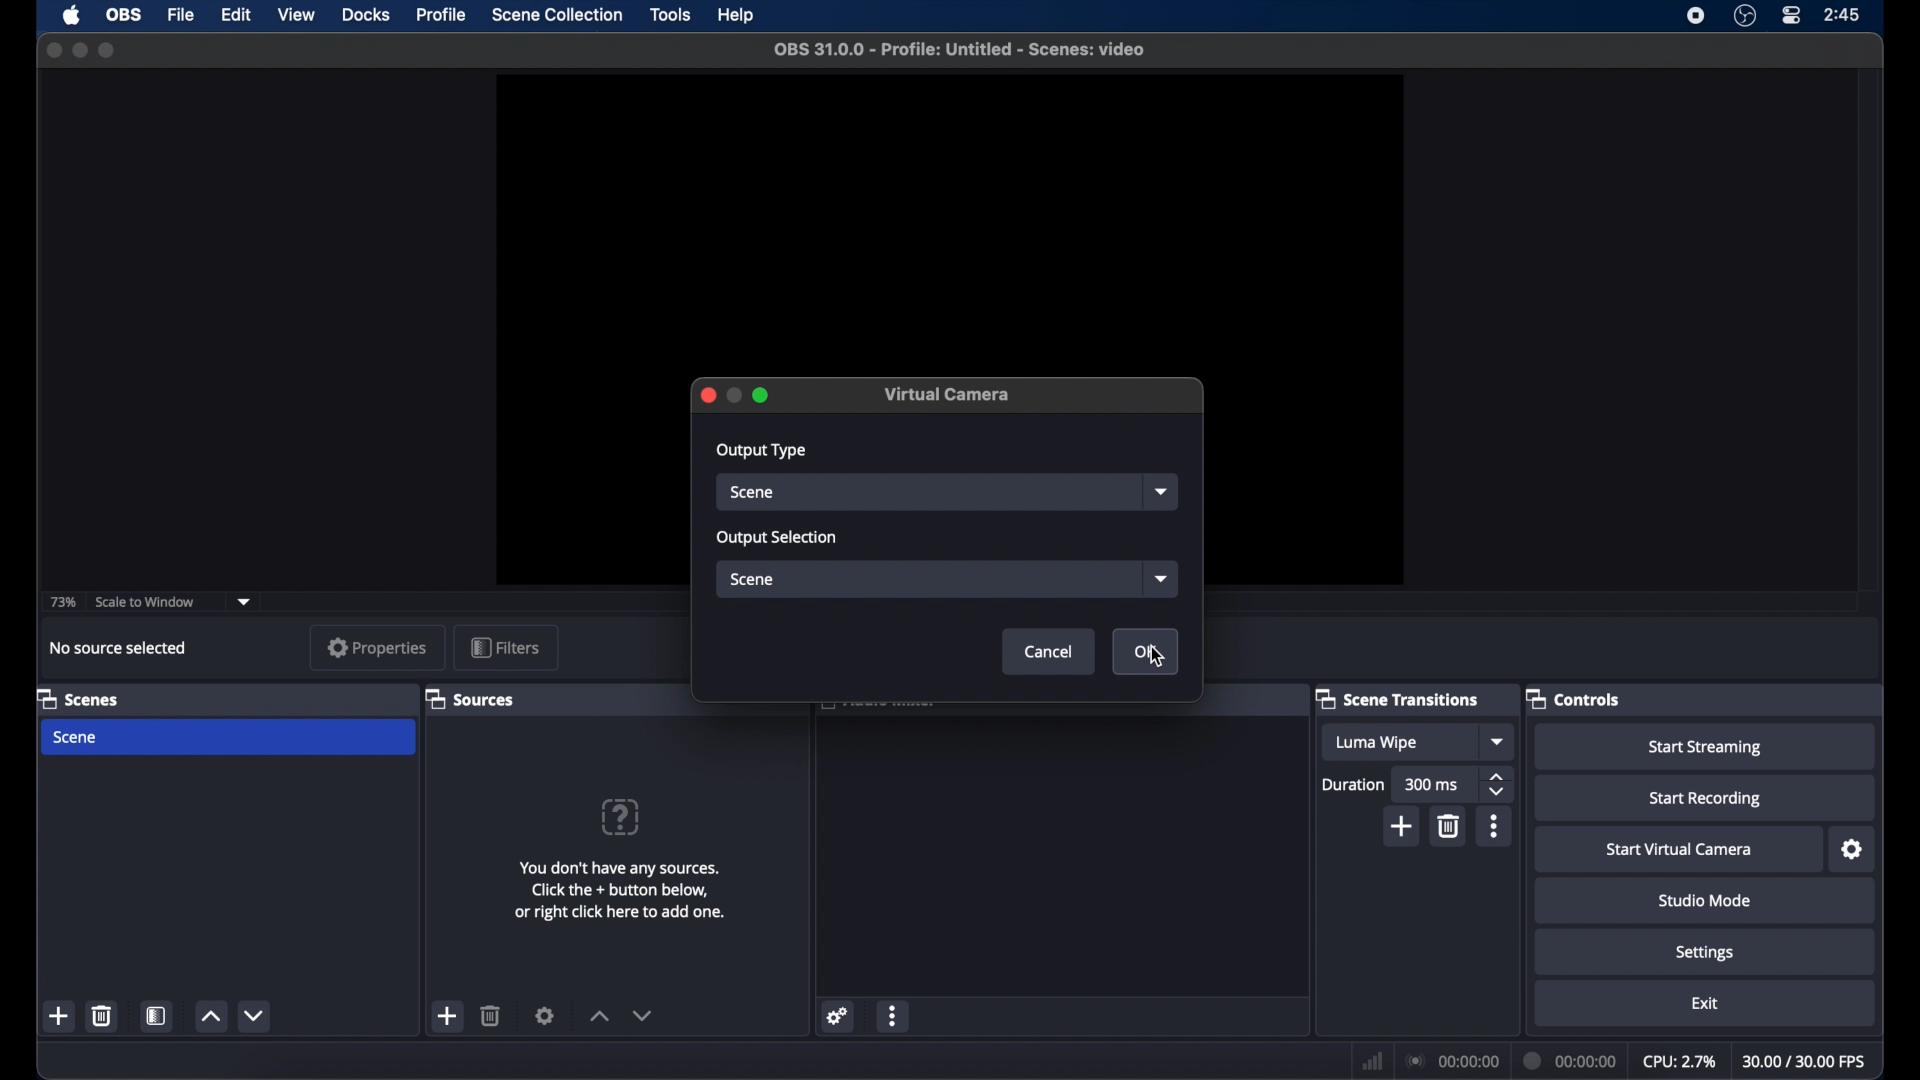  What do you see at coordinates (1498, 785) in the screenshot?
I see `stepper buttons` at bounding box center [1498, 785].